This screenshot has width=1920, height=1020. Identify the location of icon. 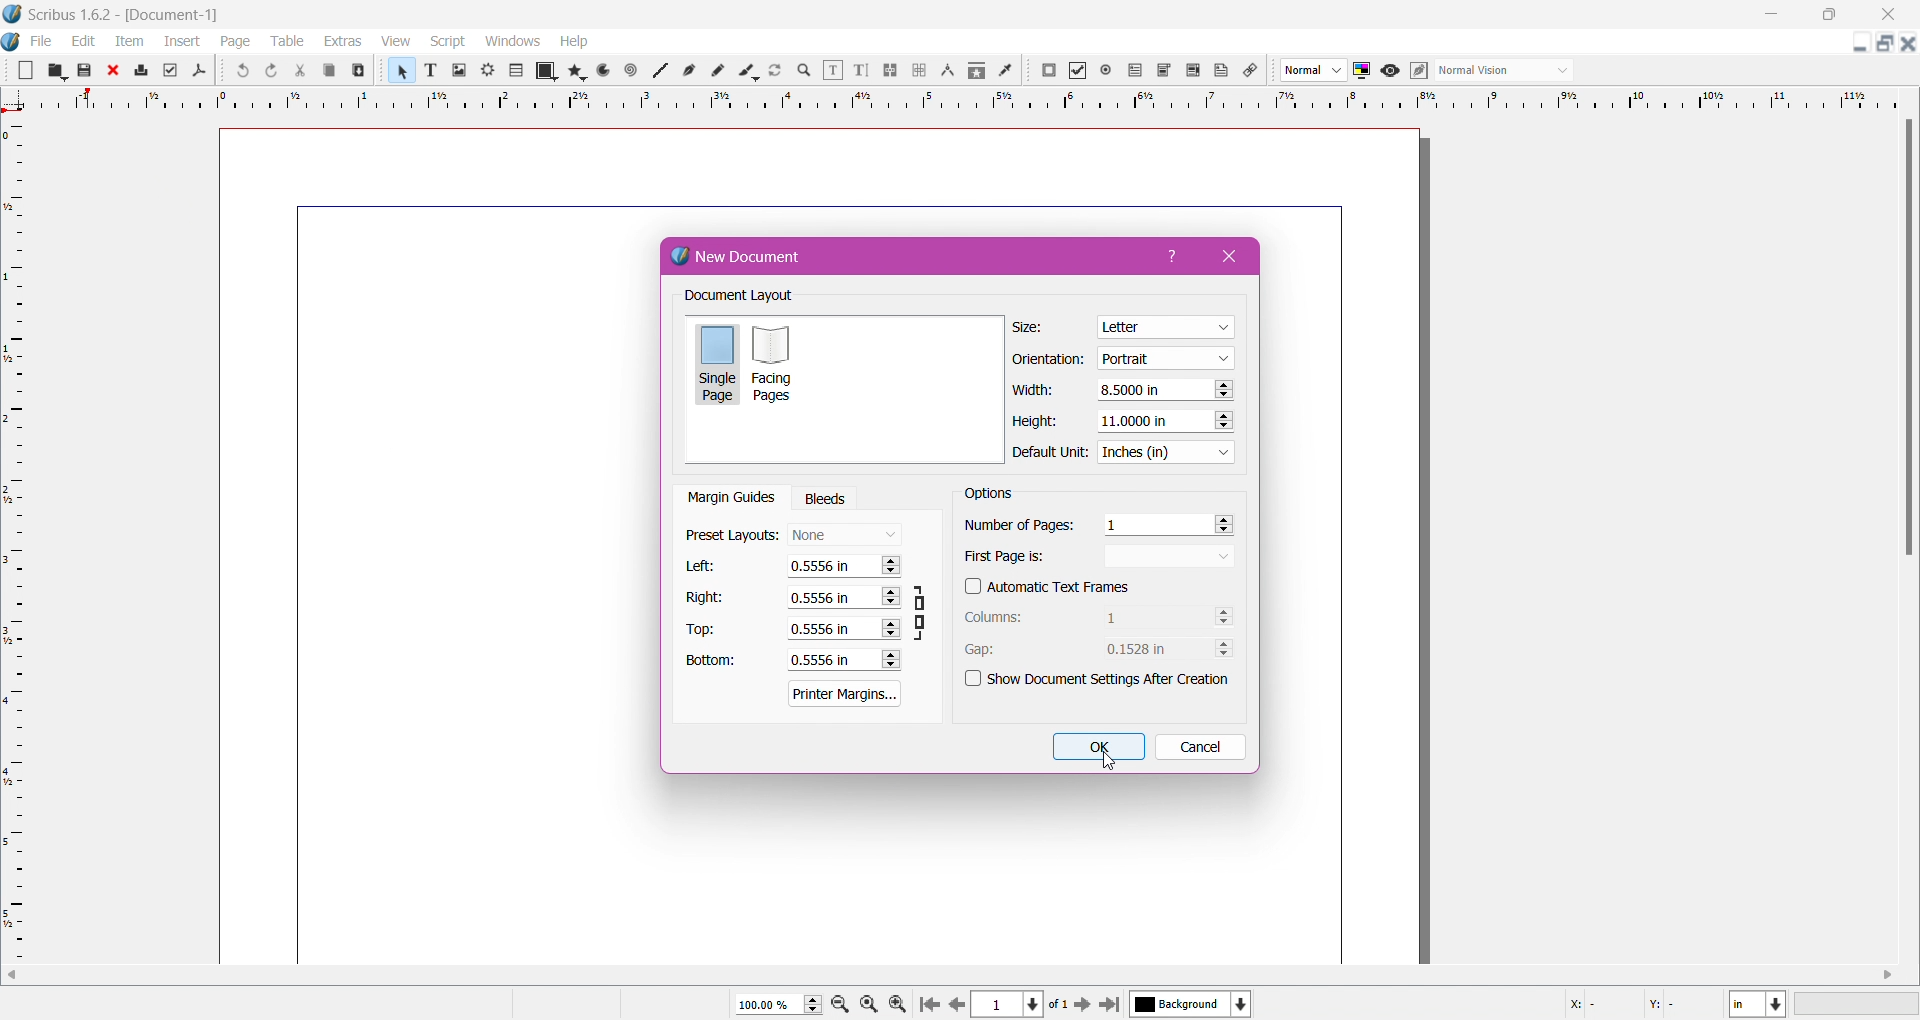
(202, 71).